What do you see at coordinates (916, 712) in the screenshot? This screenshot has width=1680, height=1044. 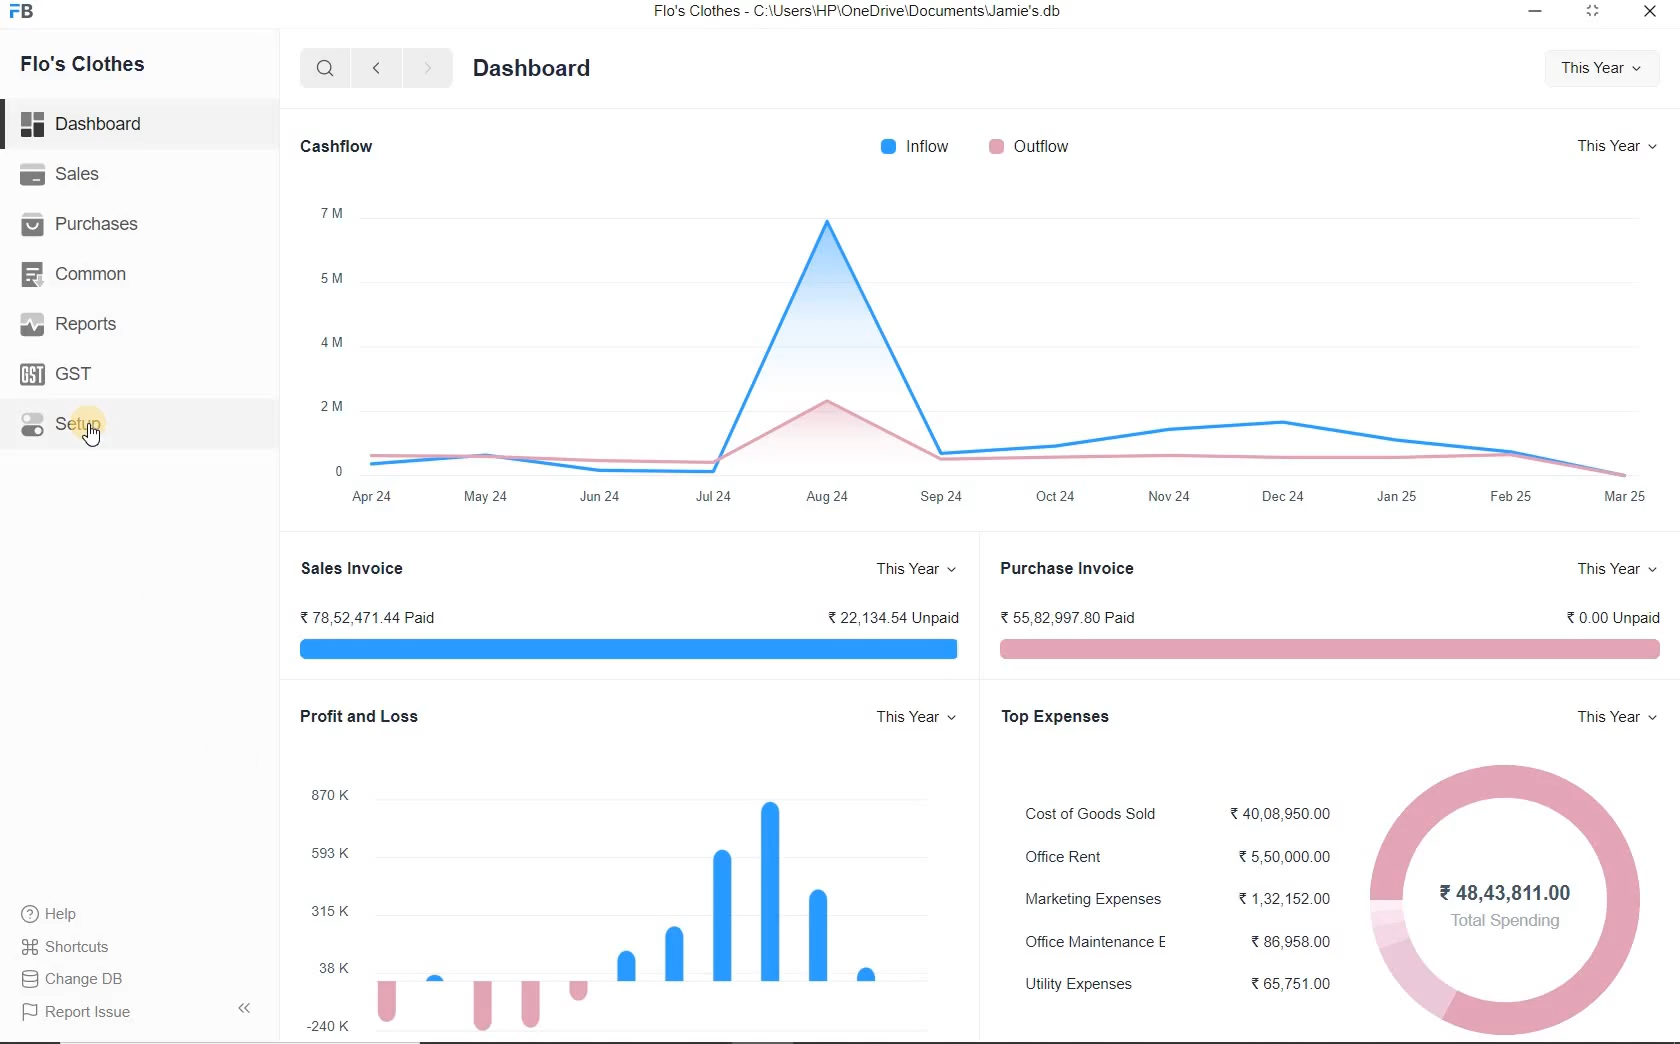 I see `This Year ` at bounding box center [916, 712].